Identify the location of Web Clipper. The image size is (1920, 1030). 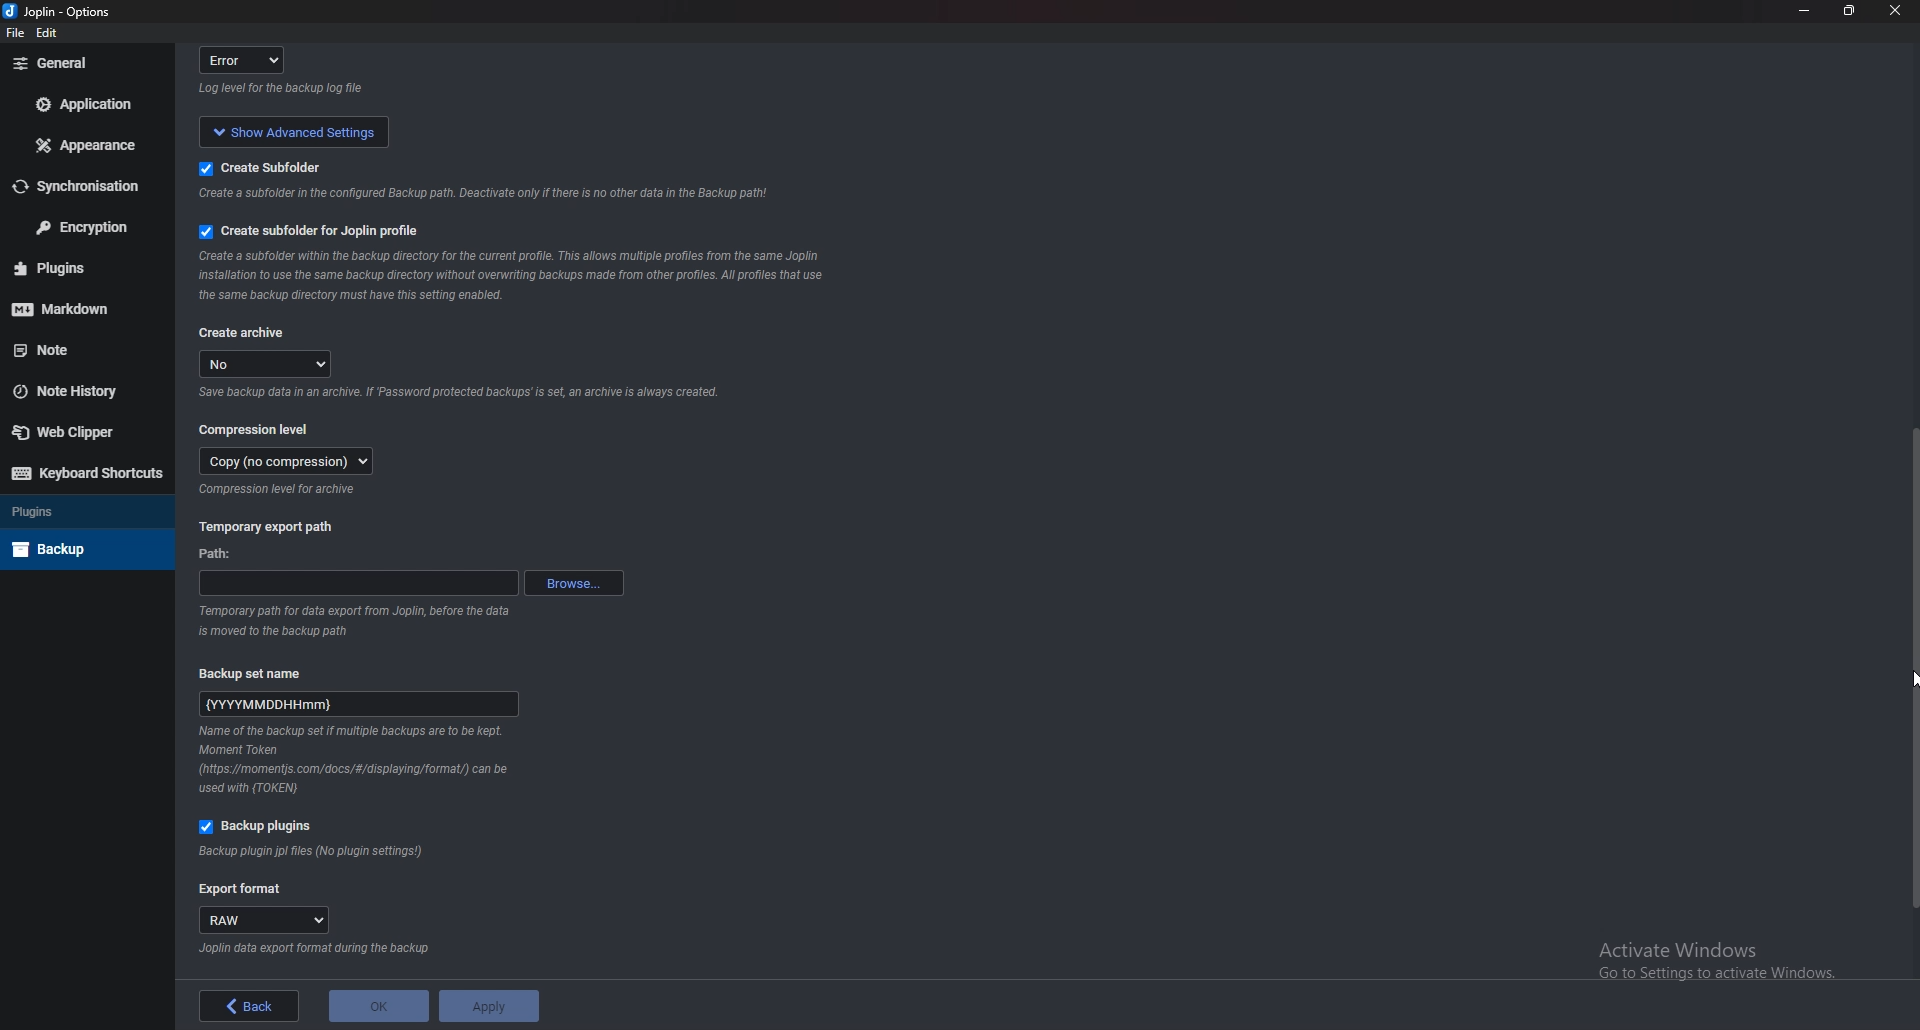
(78, 431).